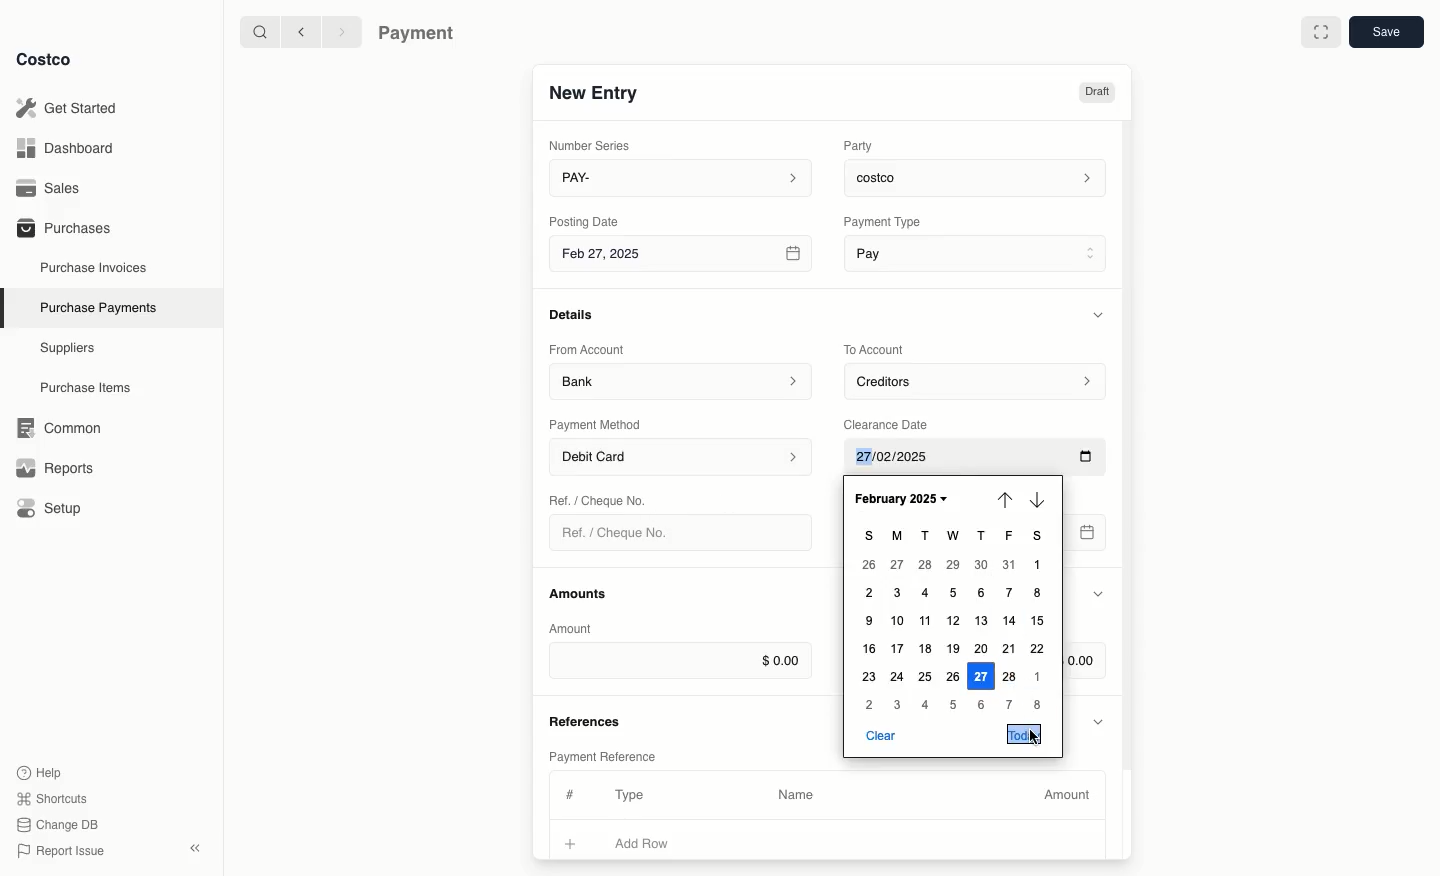  Describe the element at coordinates (880, 734) in the screenshot. I see `Clear` at that location.